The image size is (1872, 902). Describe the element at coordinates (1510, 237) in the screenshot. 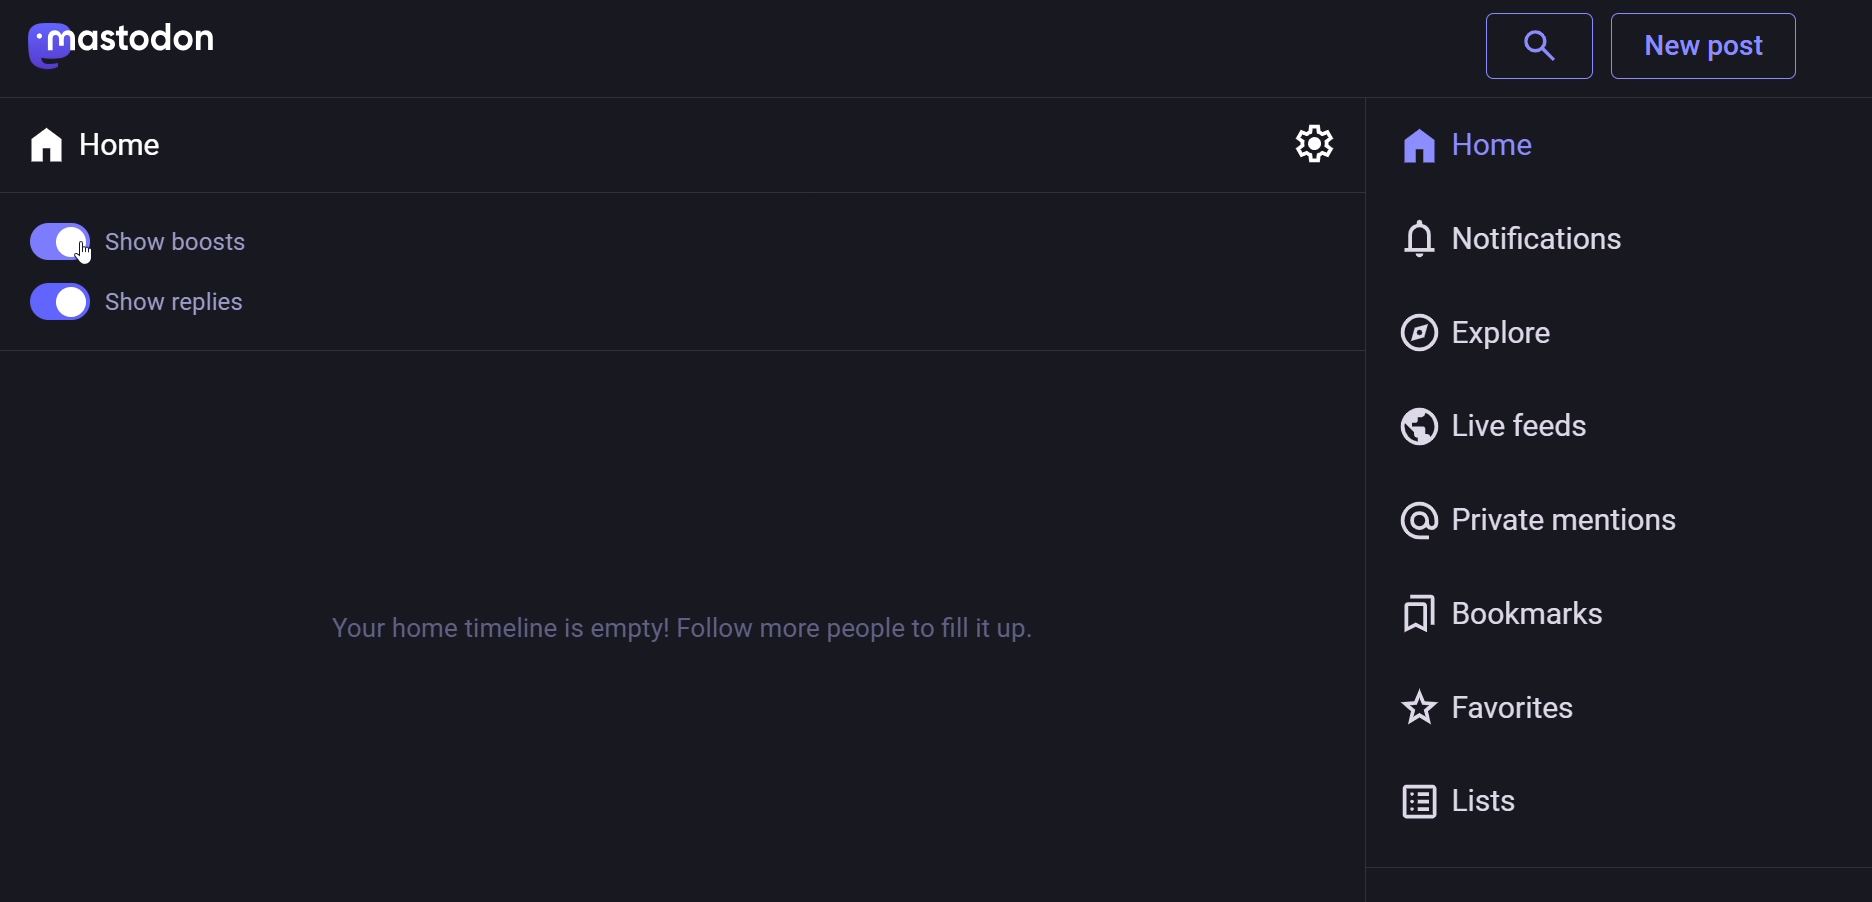

I see `Notification` at that location.